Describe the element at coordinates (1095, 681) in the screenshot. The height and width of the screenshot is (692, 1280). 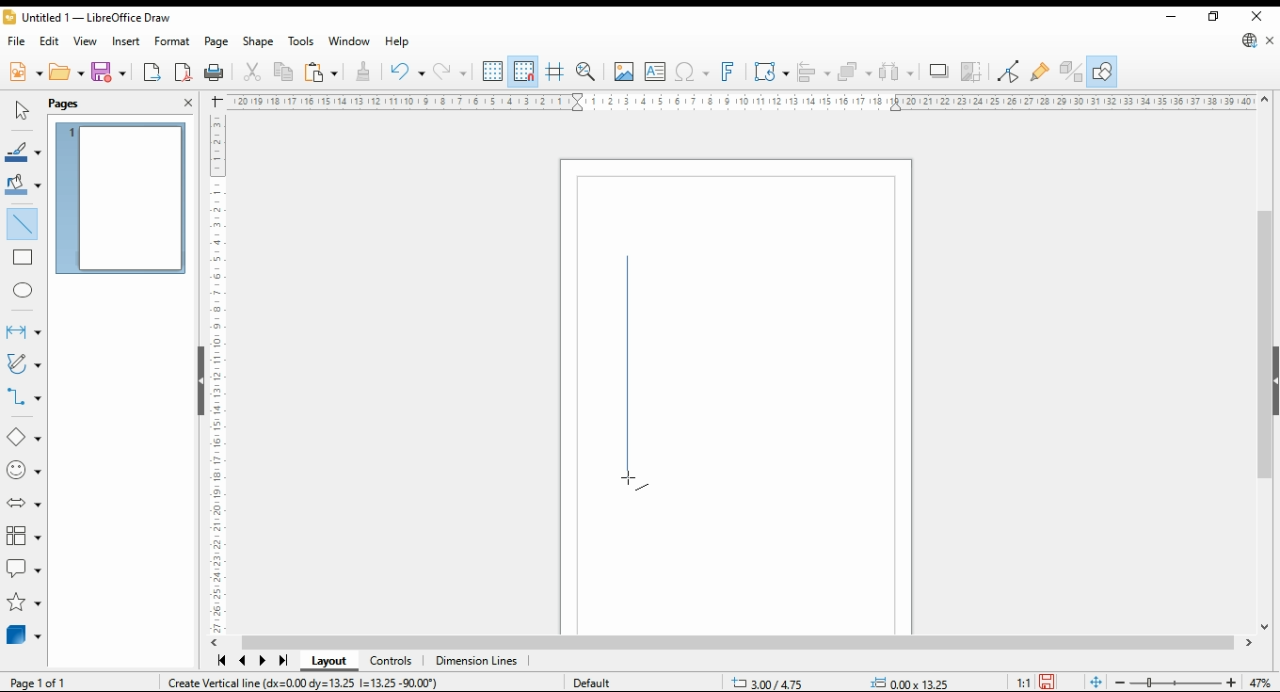
I see `fit document to window` at that location.